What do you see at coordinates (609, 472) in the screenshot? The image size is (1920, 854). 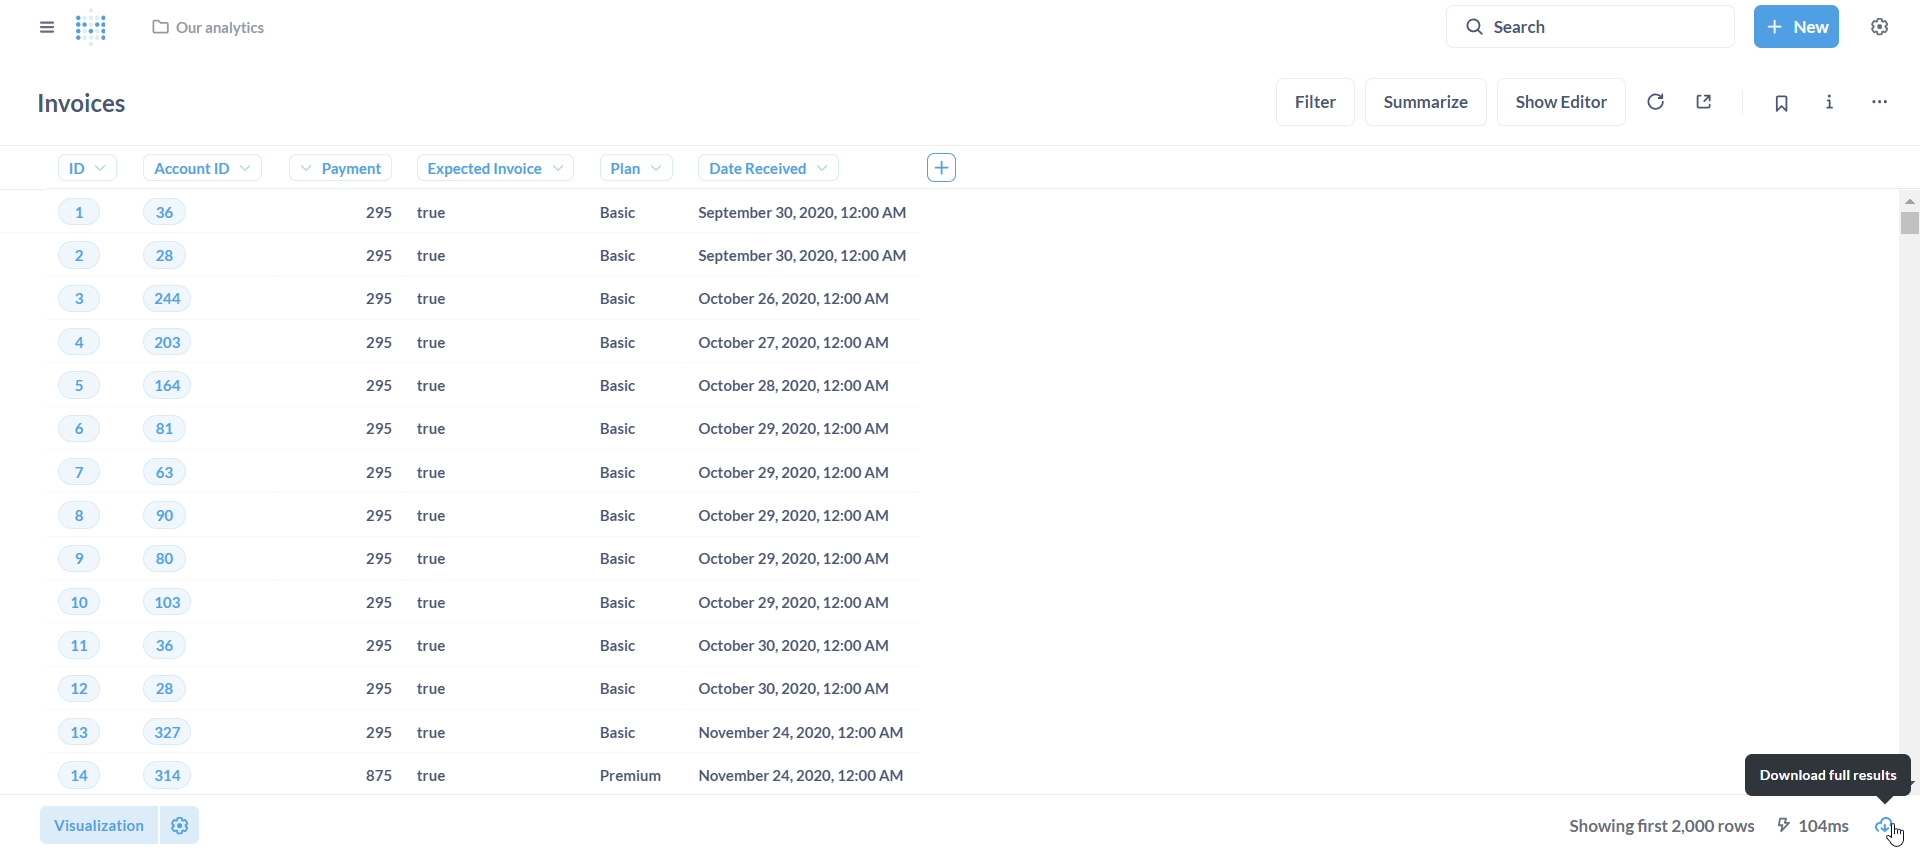 I see `Basic` at bounding box center [609, 472].